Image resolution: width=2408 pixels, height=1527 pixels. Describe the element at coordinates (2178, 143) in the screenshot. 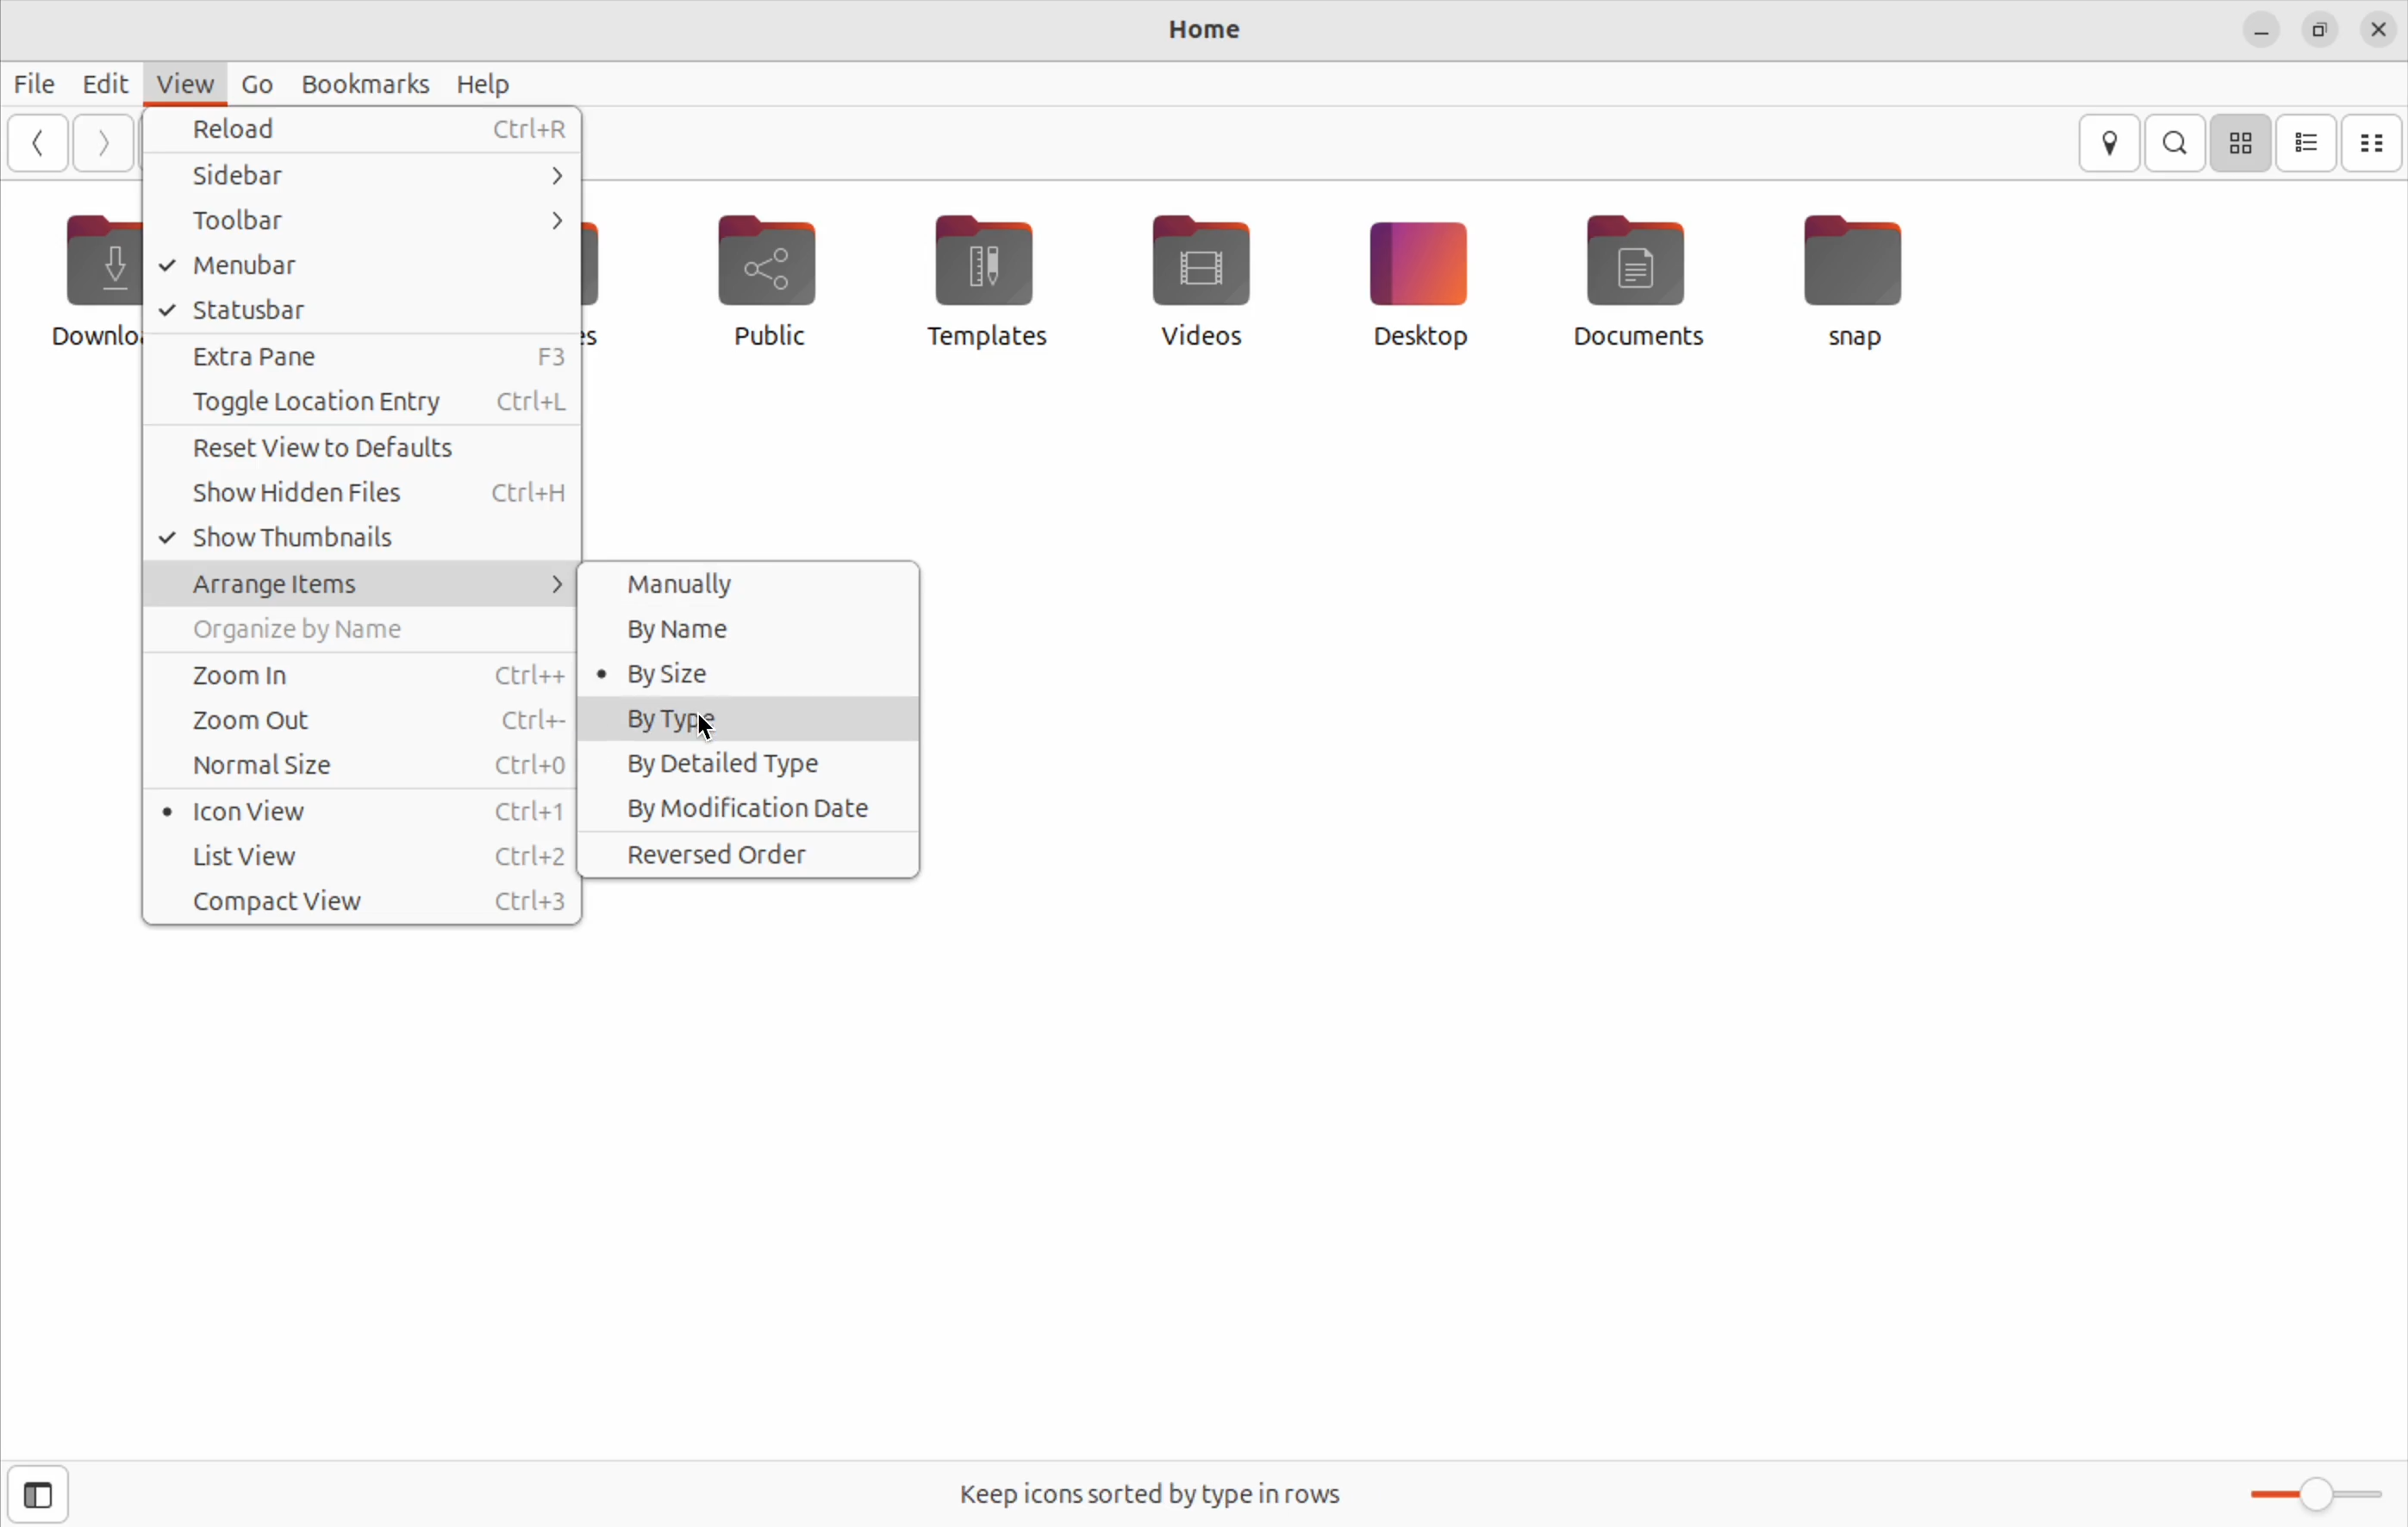

I see `search` at that location.